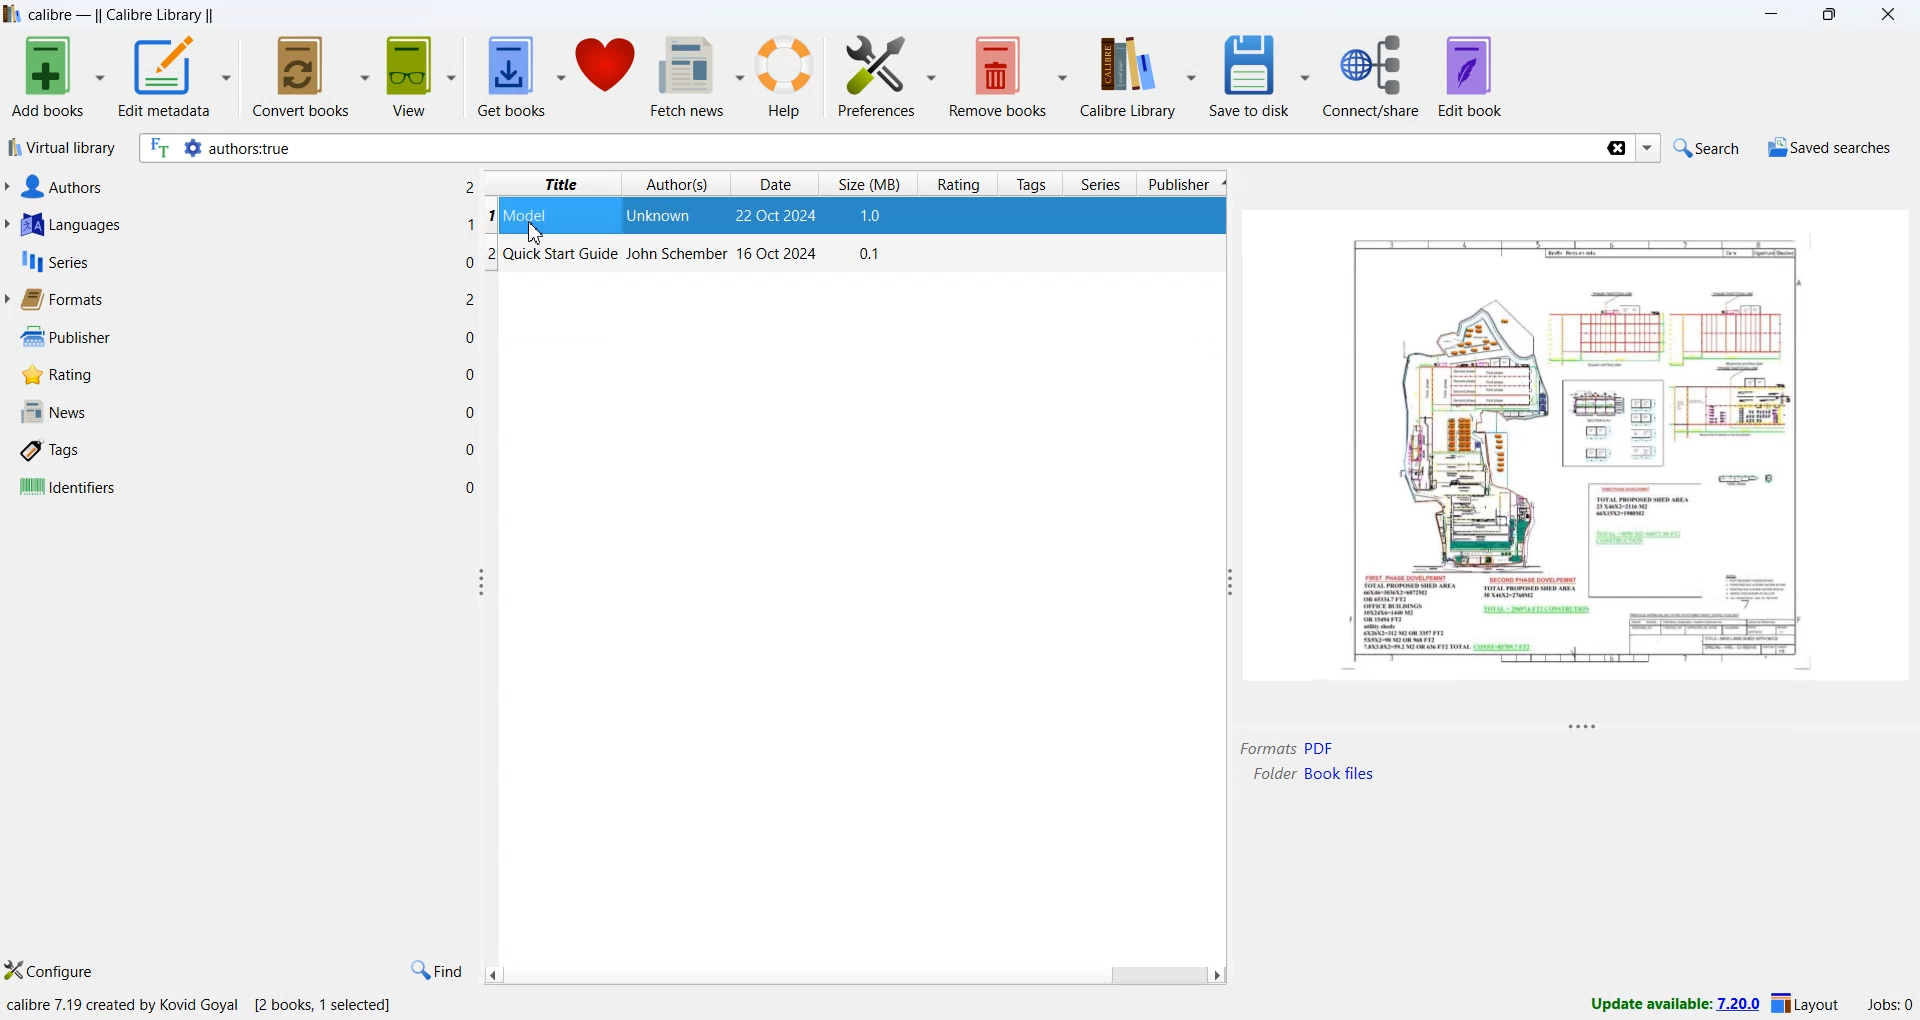 The height and width of the screenshot is (1020, 1920). I want to click on Cursor, so click(534, 235).